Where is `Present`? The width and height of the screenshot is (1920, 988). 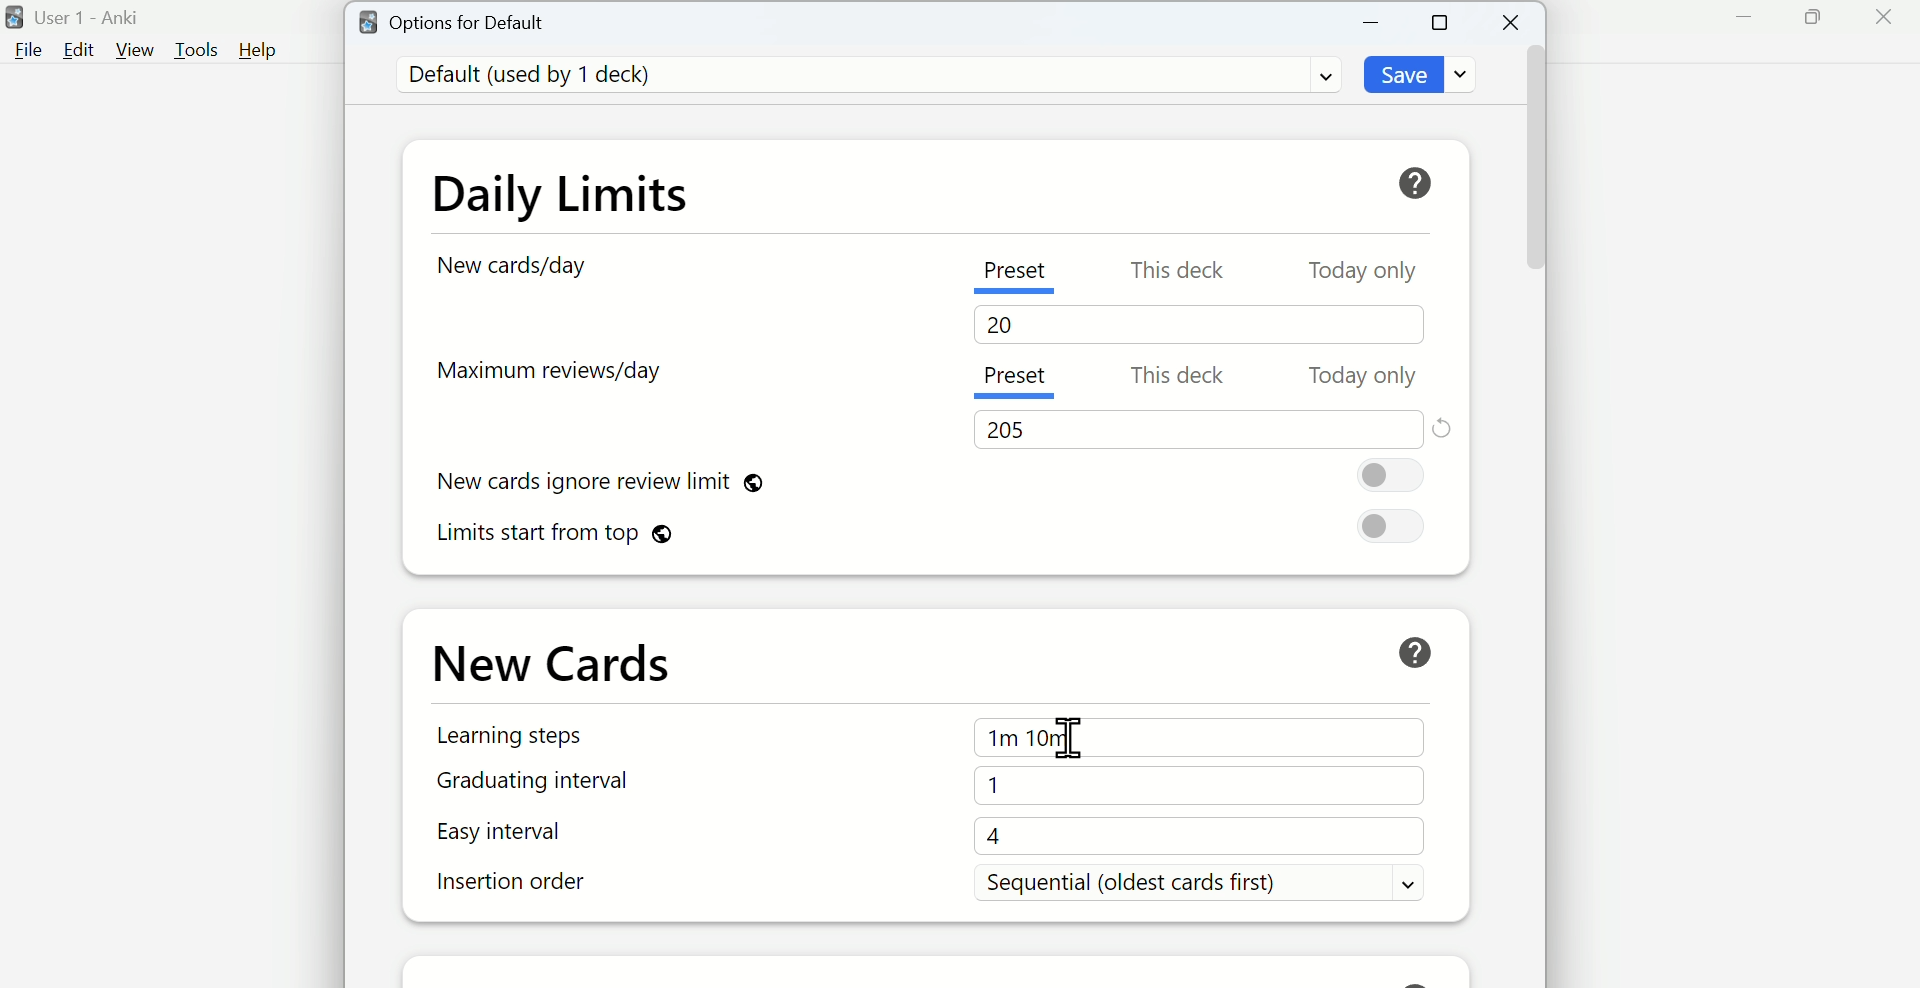
Present is located at coordinates (1017, 377).